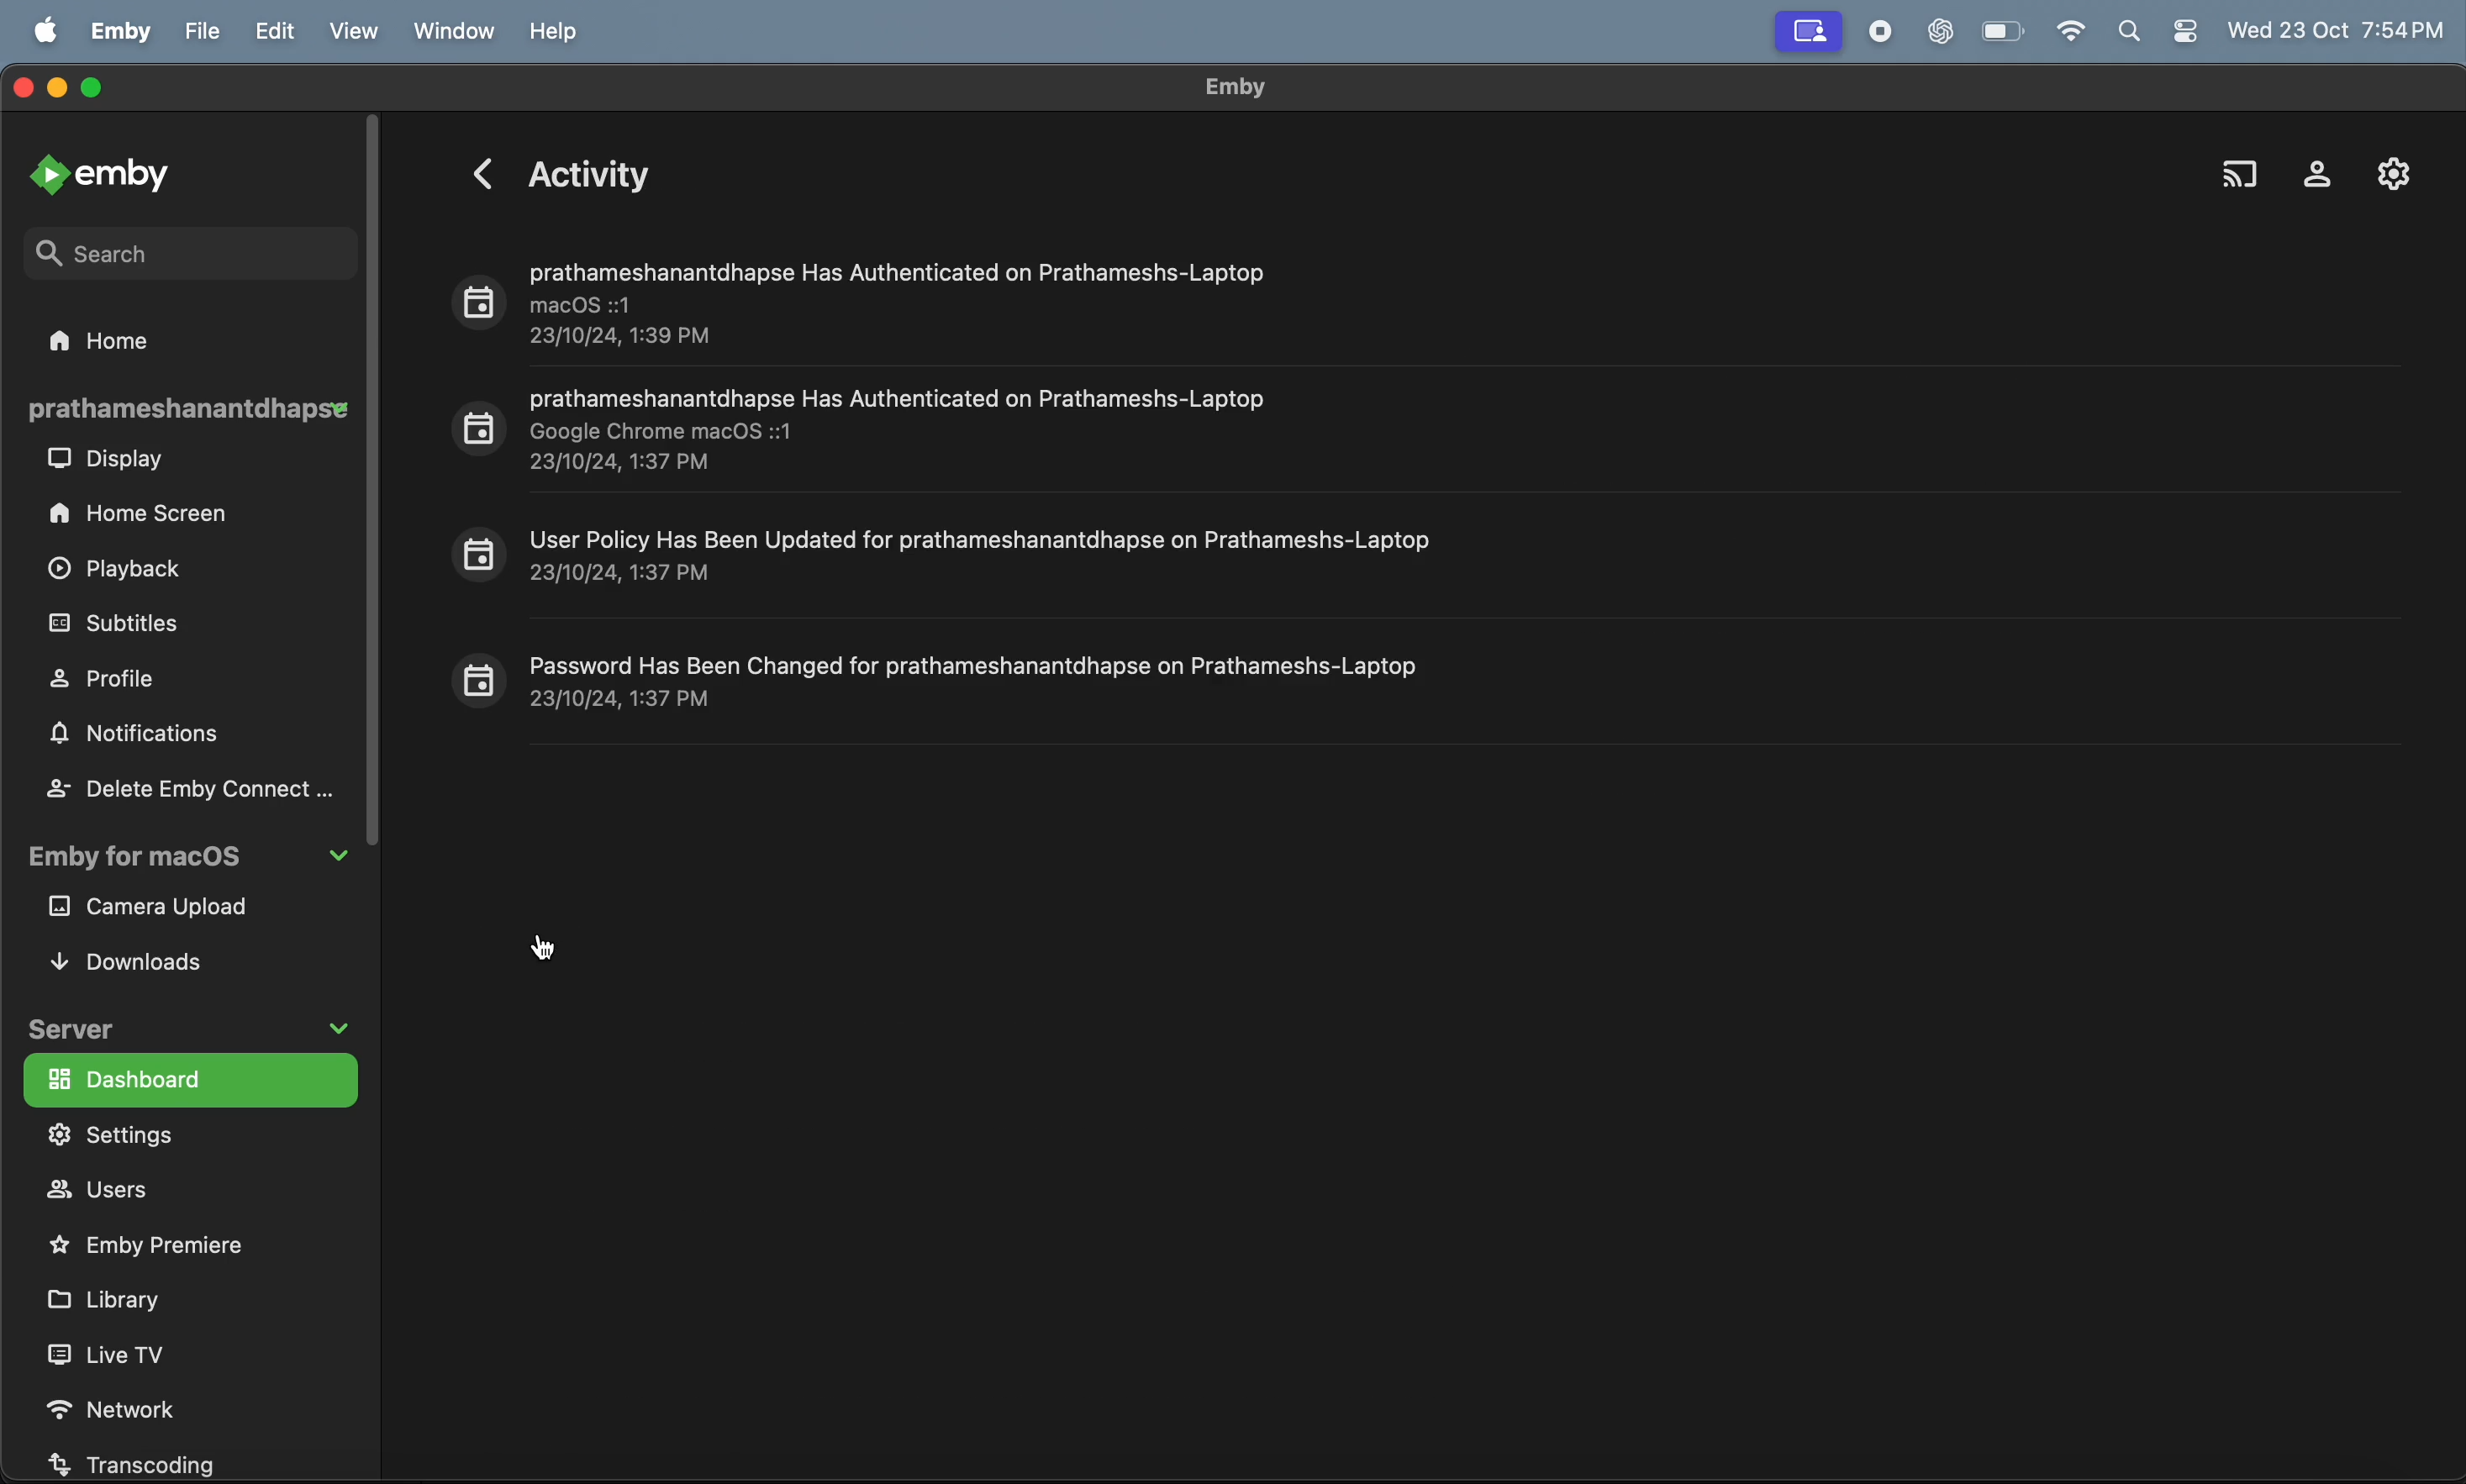 The height and width of the screenshot is (1484, 2466). Describe the element at coordinates (2004, 33) in the screenshot. I see `battery` at that location.